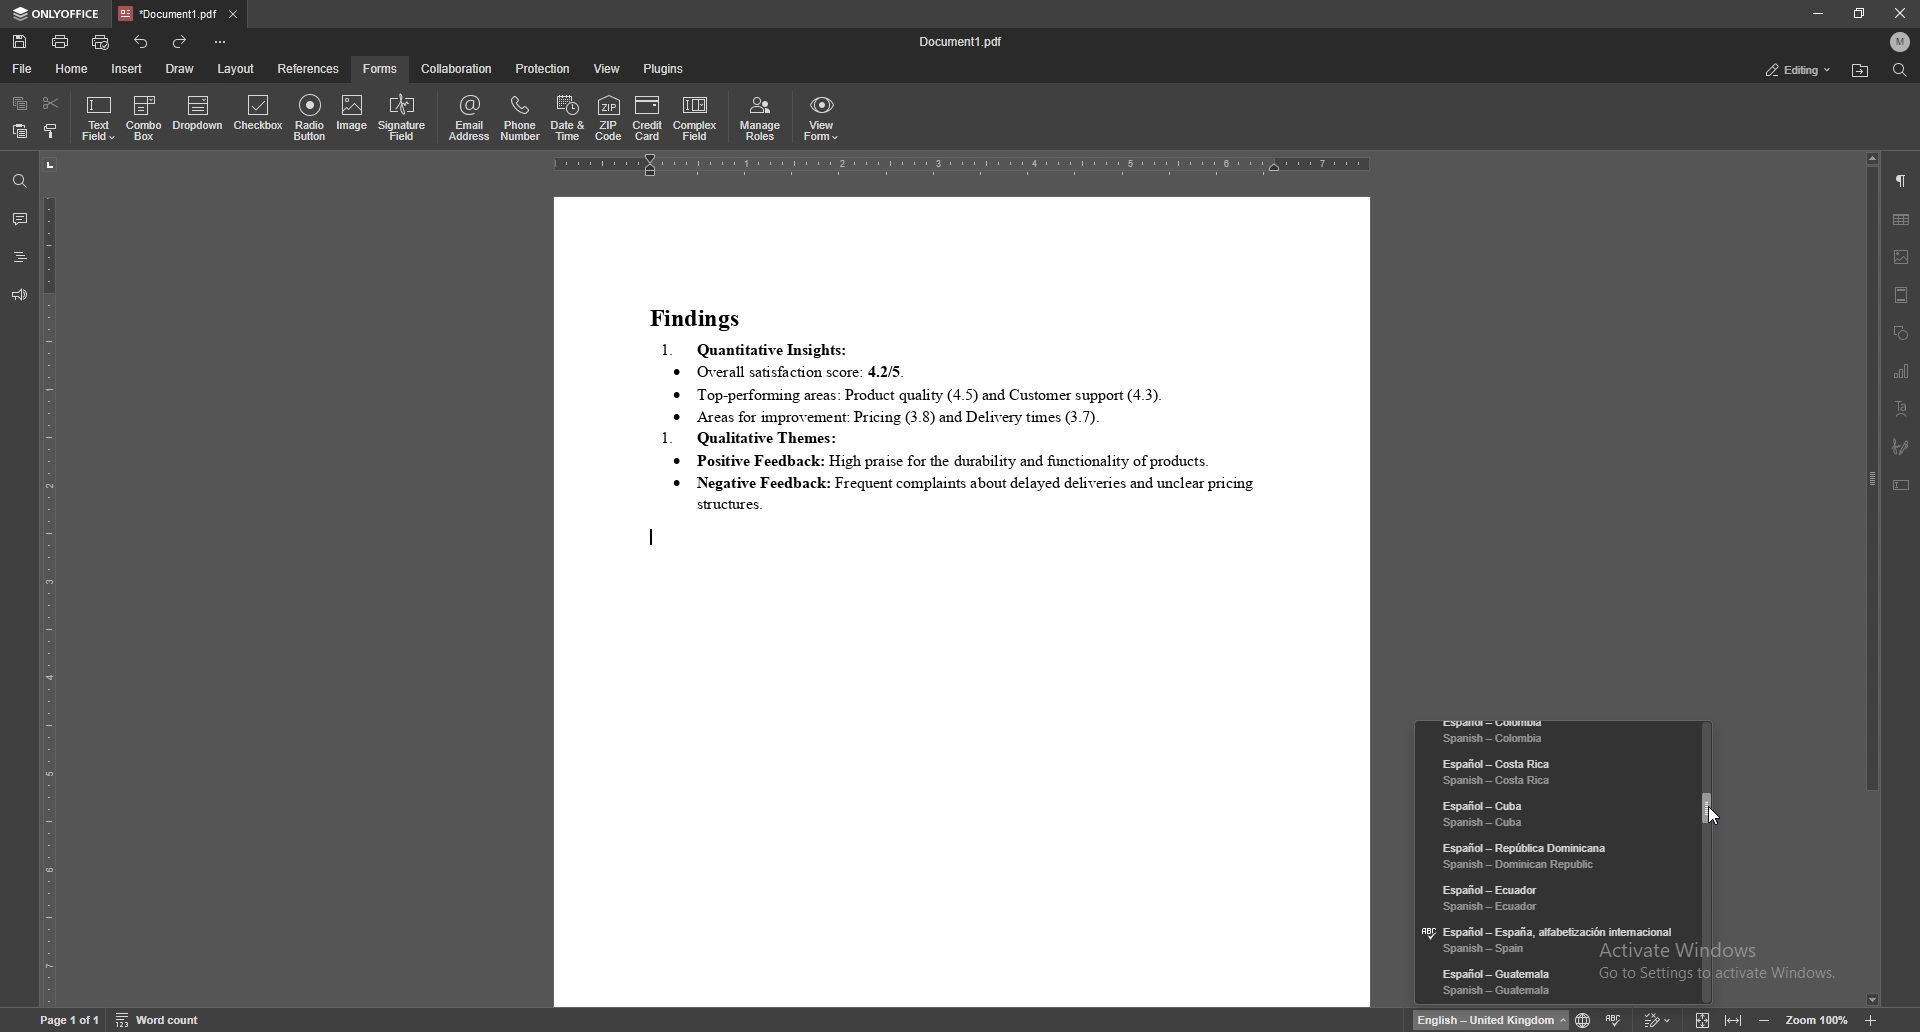  I want to click on home, so click(73, 70).